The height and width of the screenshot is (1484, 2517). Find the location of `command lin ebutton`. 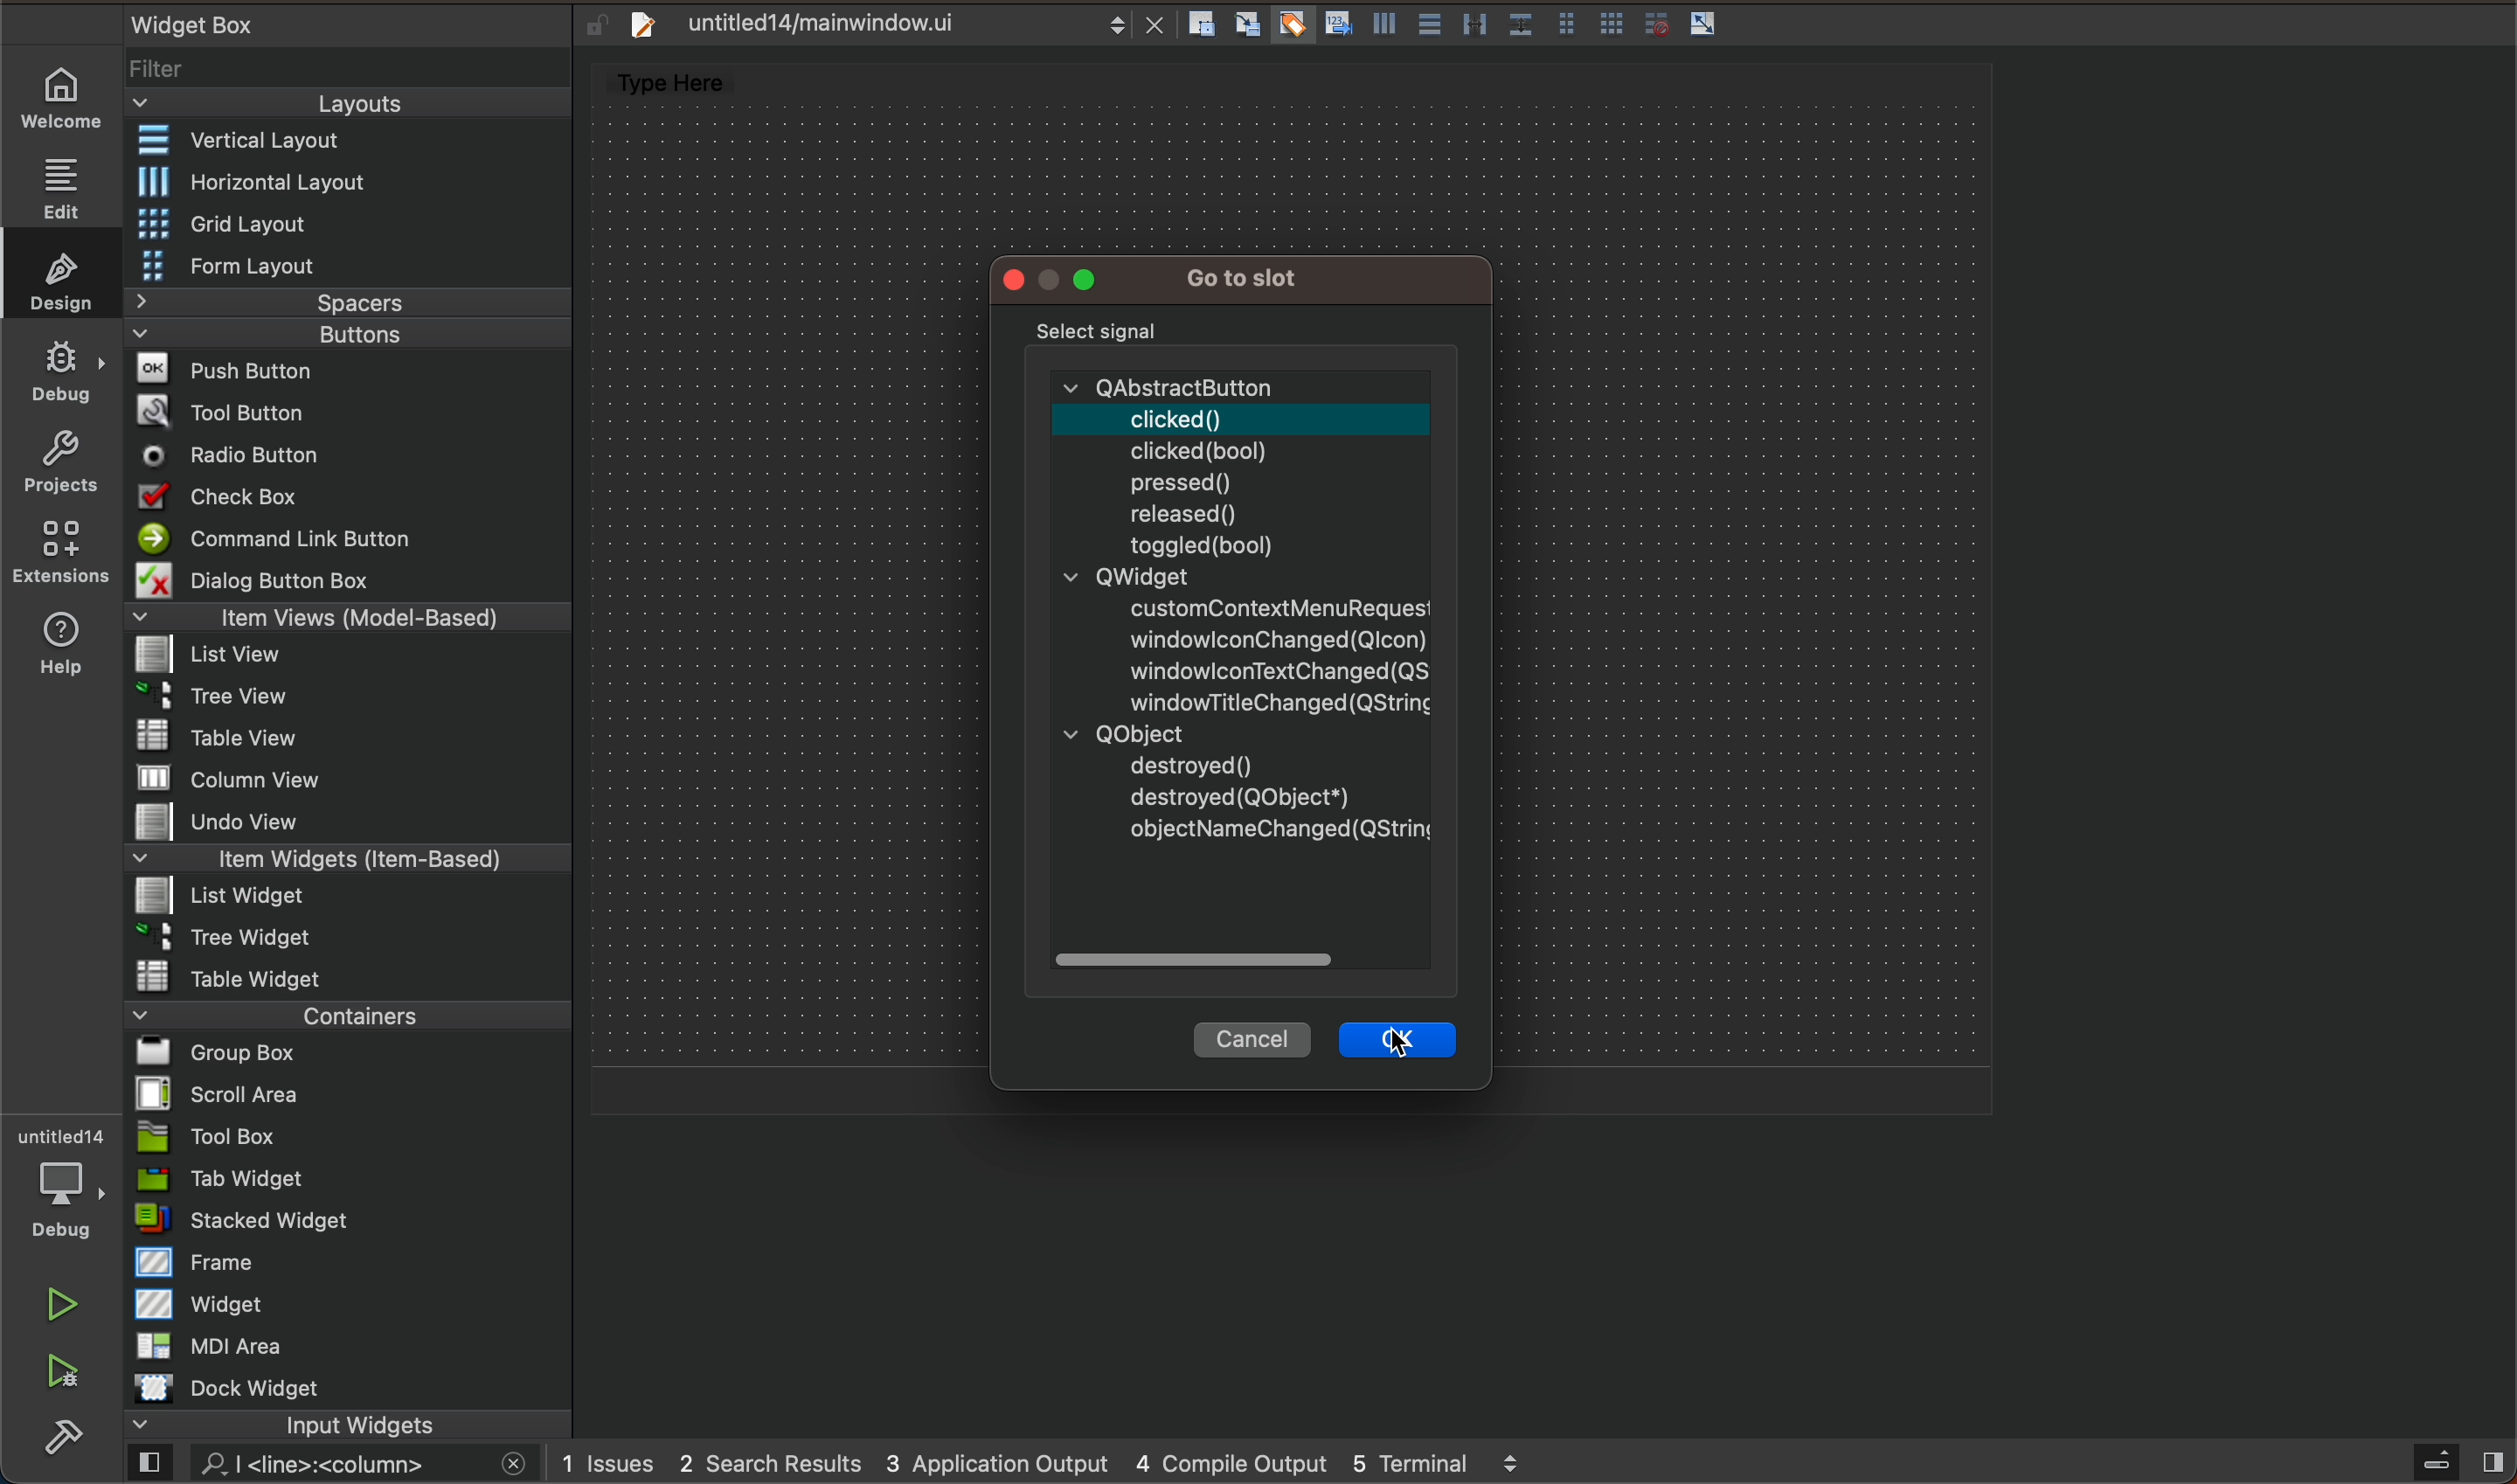

command lin ebutton is located at coordinates (353, 542).